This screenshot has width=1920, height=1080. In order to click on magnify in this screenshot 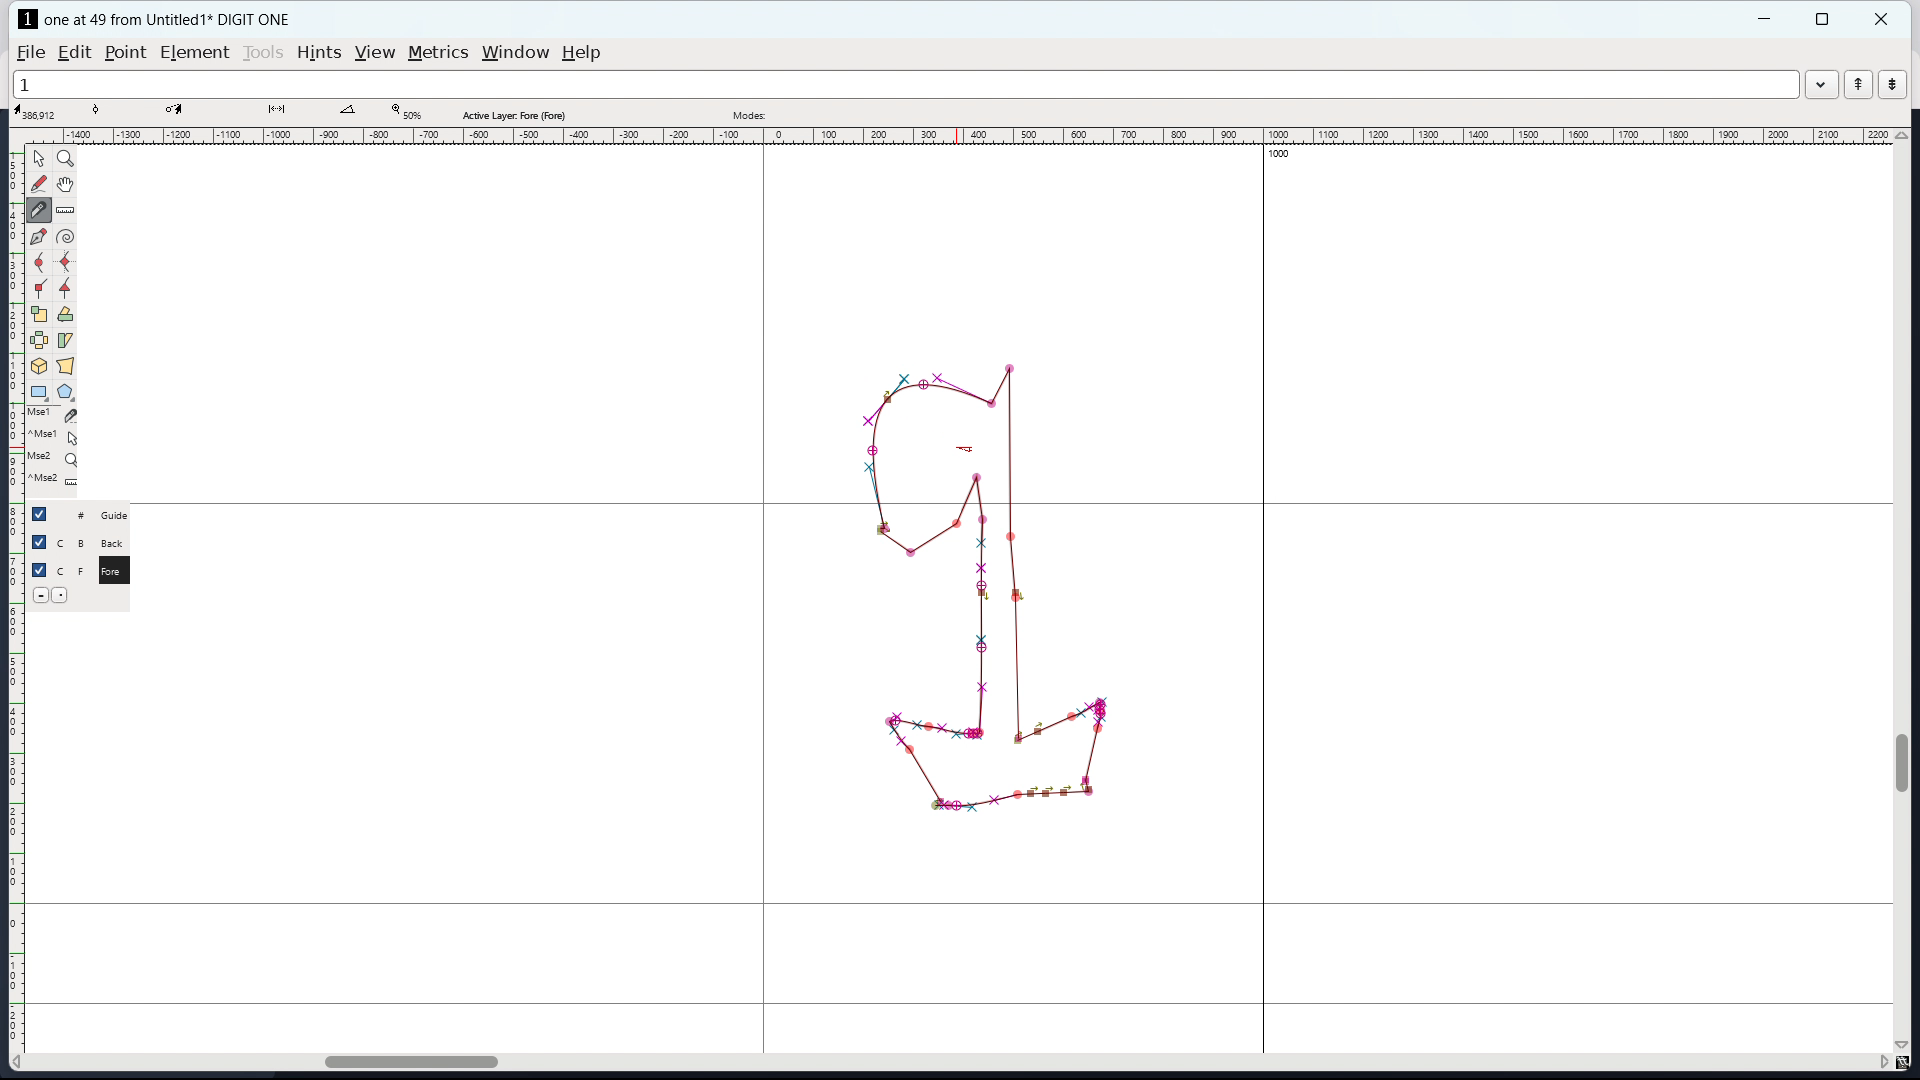, I will do `click(66, 158)`.